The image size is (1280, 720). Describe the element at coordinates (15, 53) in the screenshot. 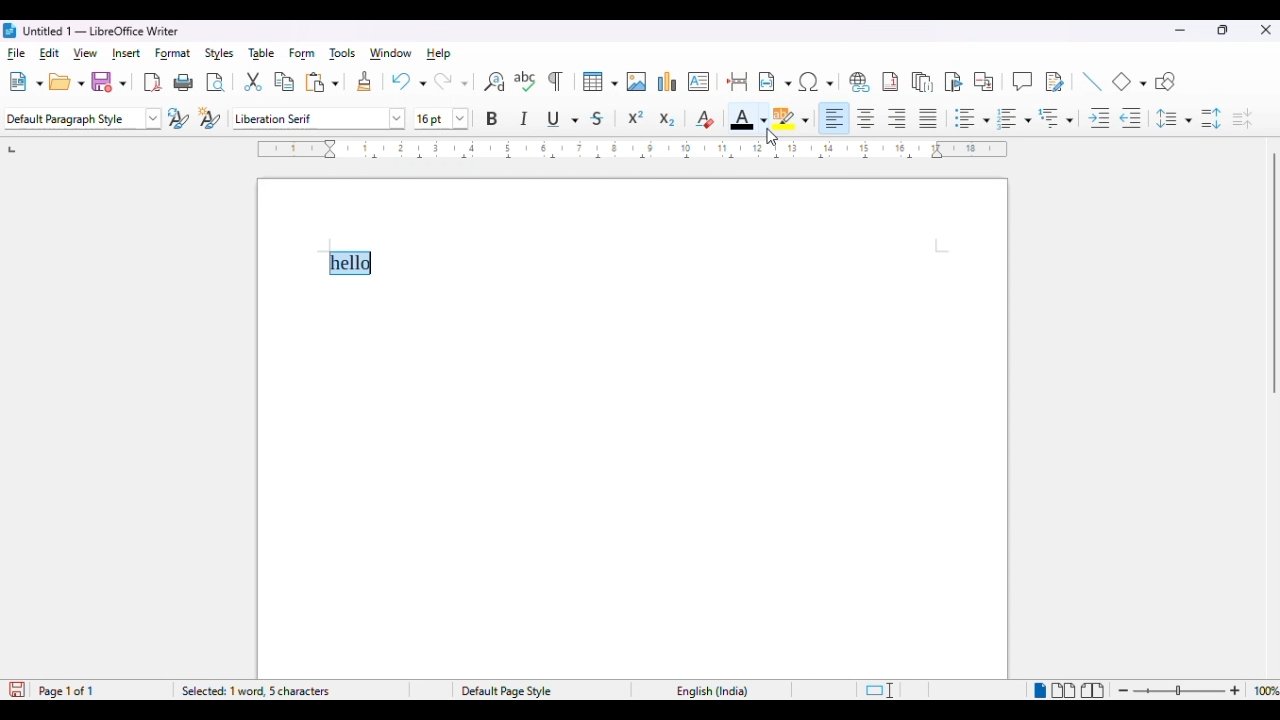

I see `file` at that location.